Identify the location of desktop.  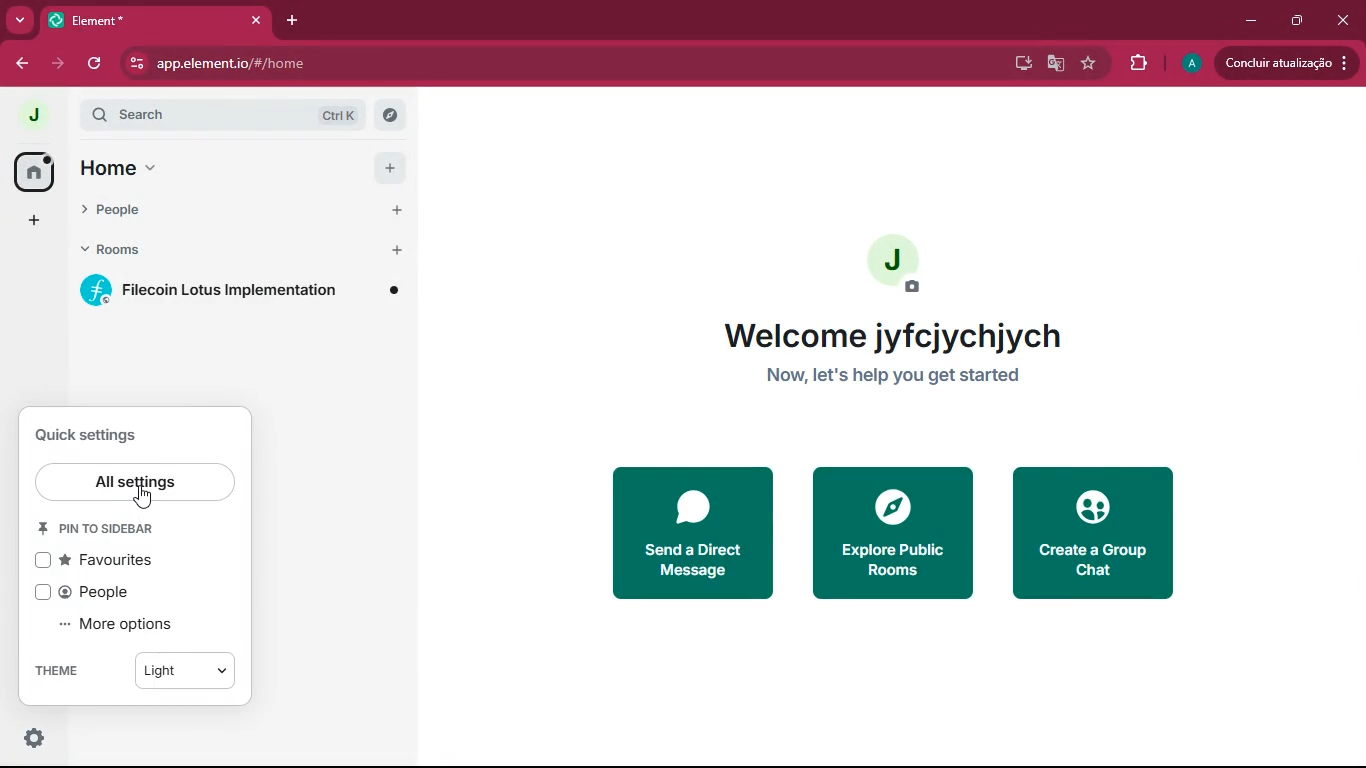
(1015, 63).